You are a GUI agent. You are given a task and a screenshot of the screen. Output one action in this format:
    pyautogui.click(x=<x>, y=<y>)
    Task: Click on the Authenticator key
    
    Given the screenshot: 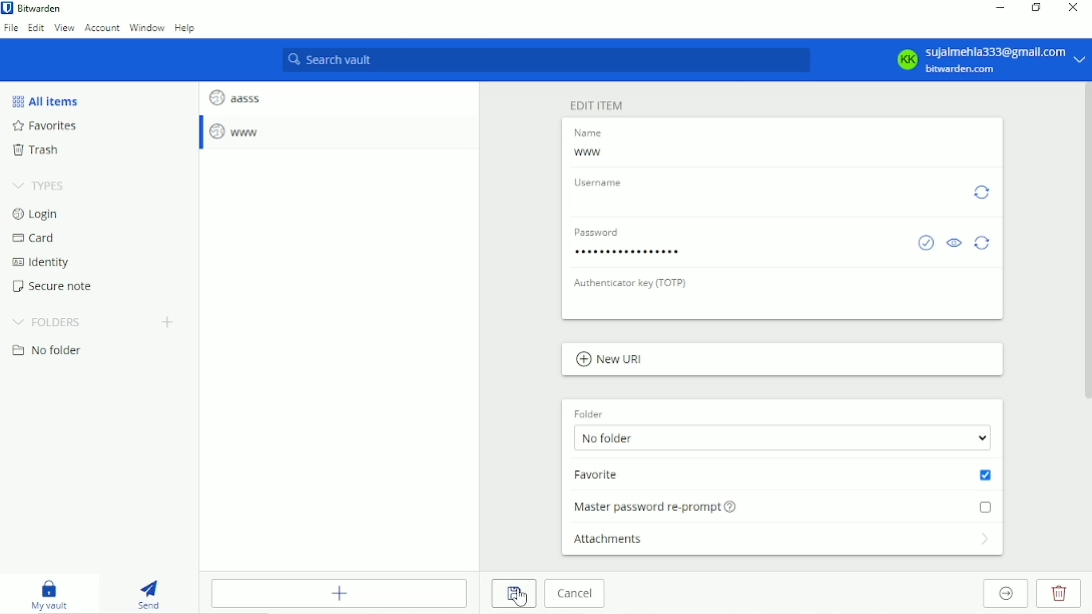 What is the action you would take?
    pyautogui.click(x=632, y=282)
    